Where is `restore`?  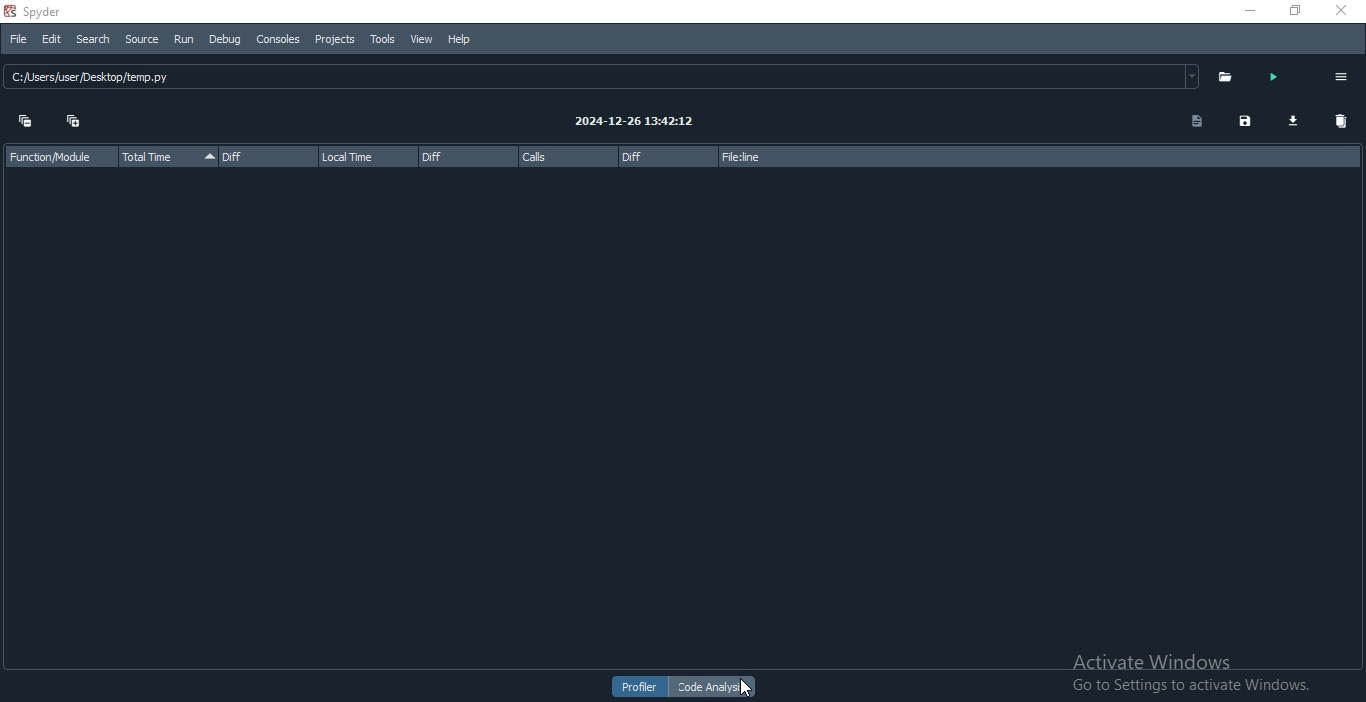 restore is located at coordinates (1294, 12).